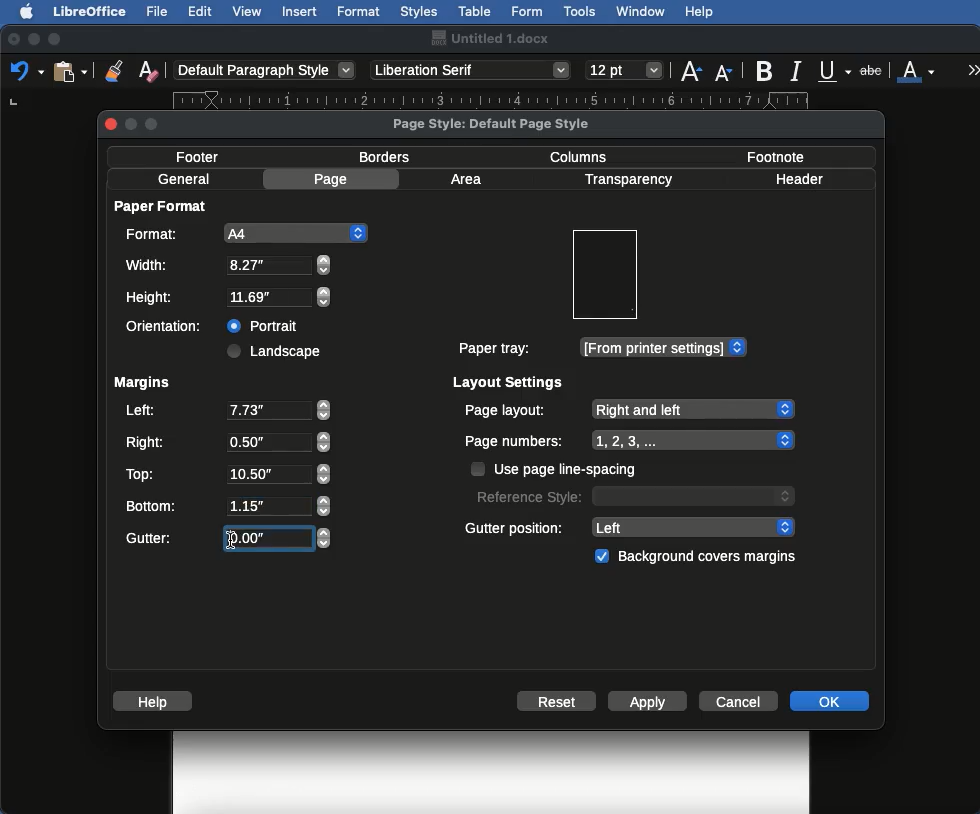 The width and height of the screenshot is (980, 814). Describe the element at coordinates (243, 233) in the screenshot. I see `A4` at that location.